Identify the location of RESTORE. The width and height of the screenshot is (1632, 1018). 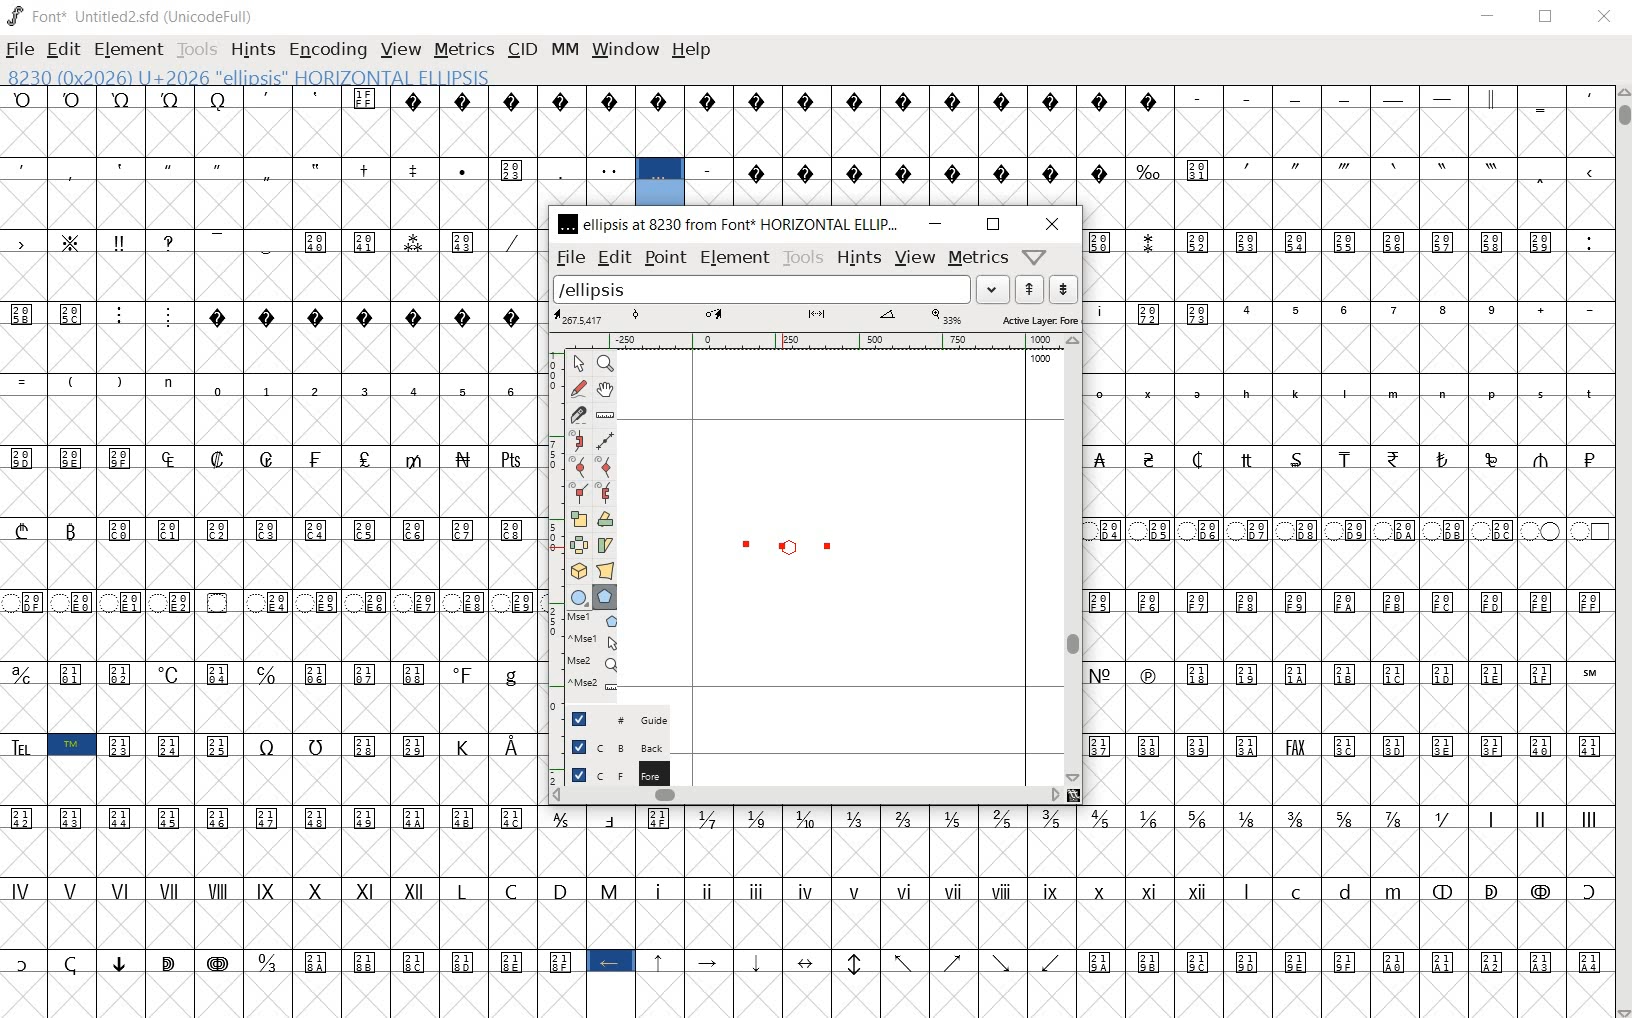
(1546, 17).